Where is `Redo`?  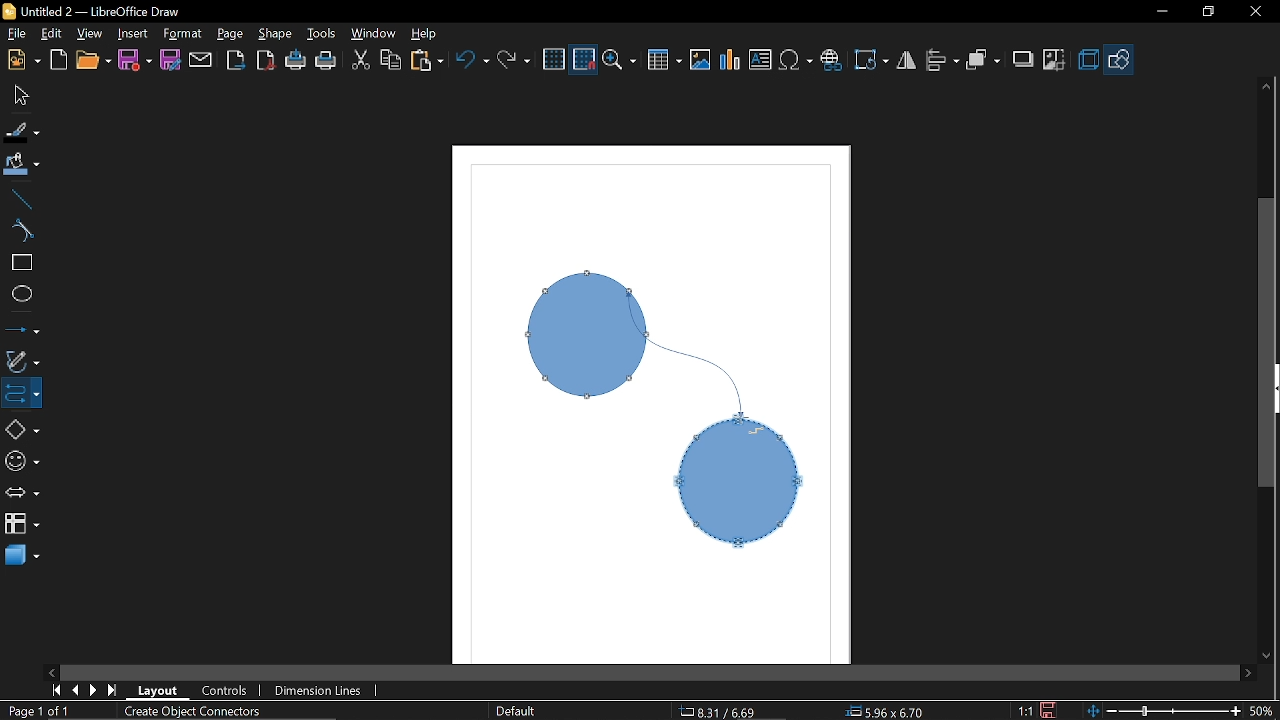 Redo is located at coordinates (514, 57).